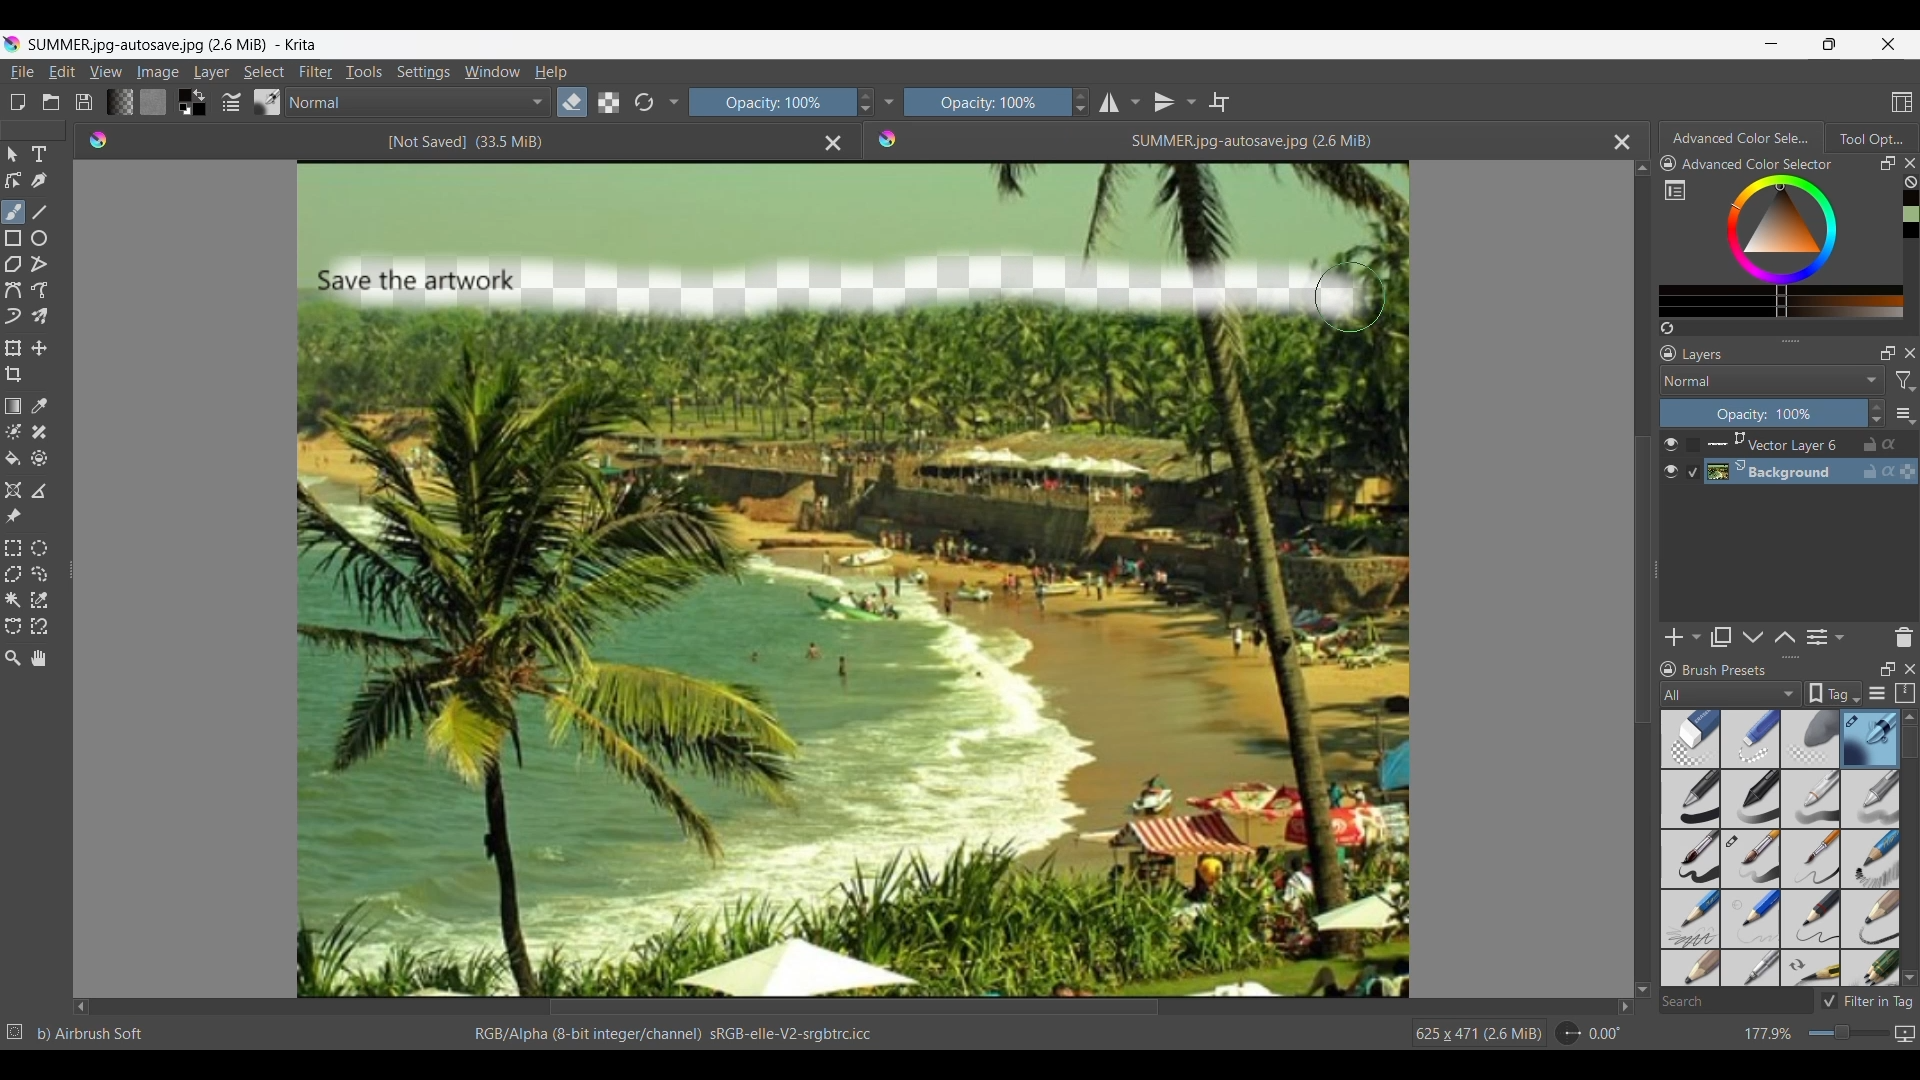 The width and height of the screenshot is (1920, 1080). Describe the element at coordinates (15, 1032) in the screenshot. I see `No selection ` at that location.